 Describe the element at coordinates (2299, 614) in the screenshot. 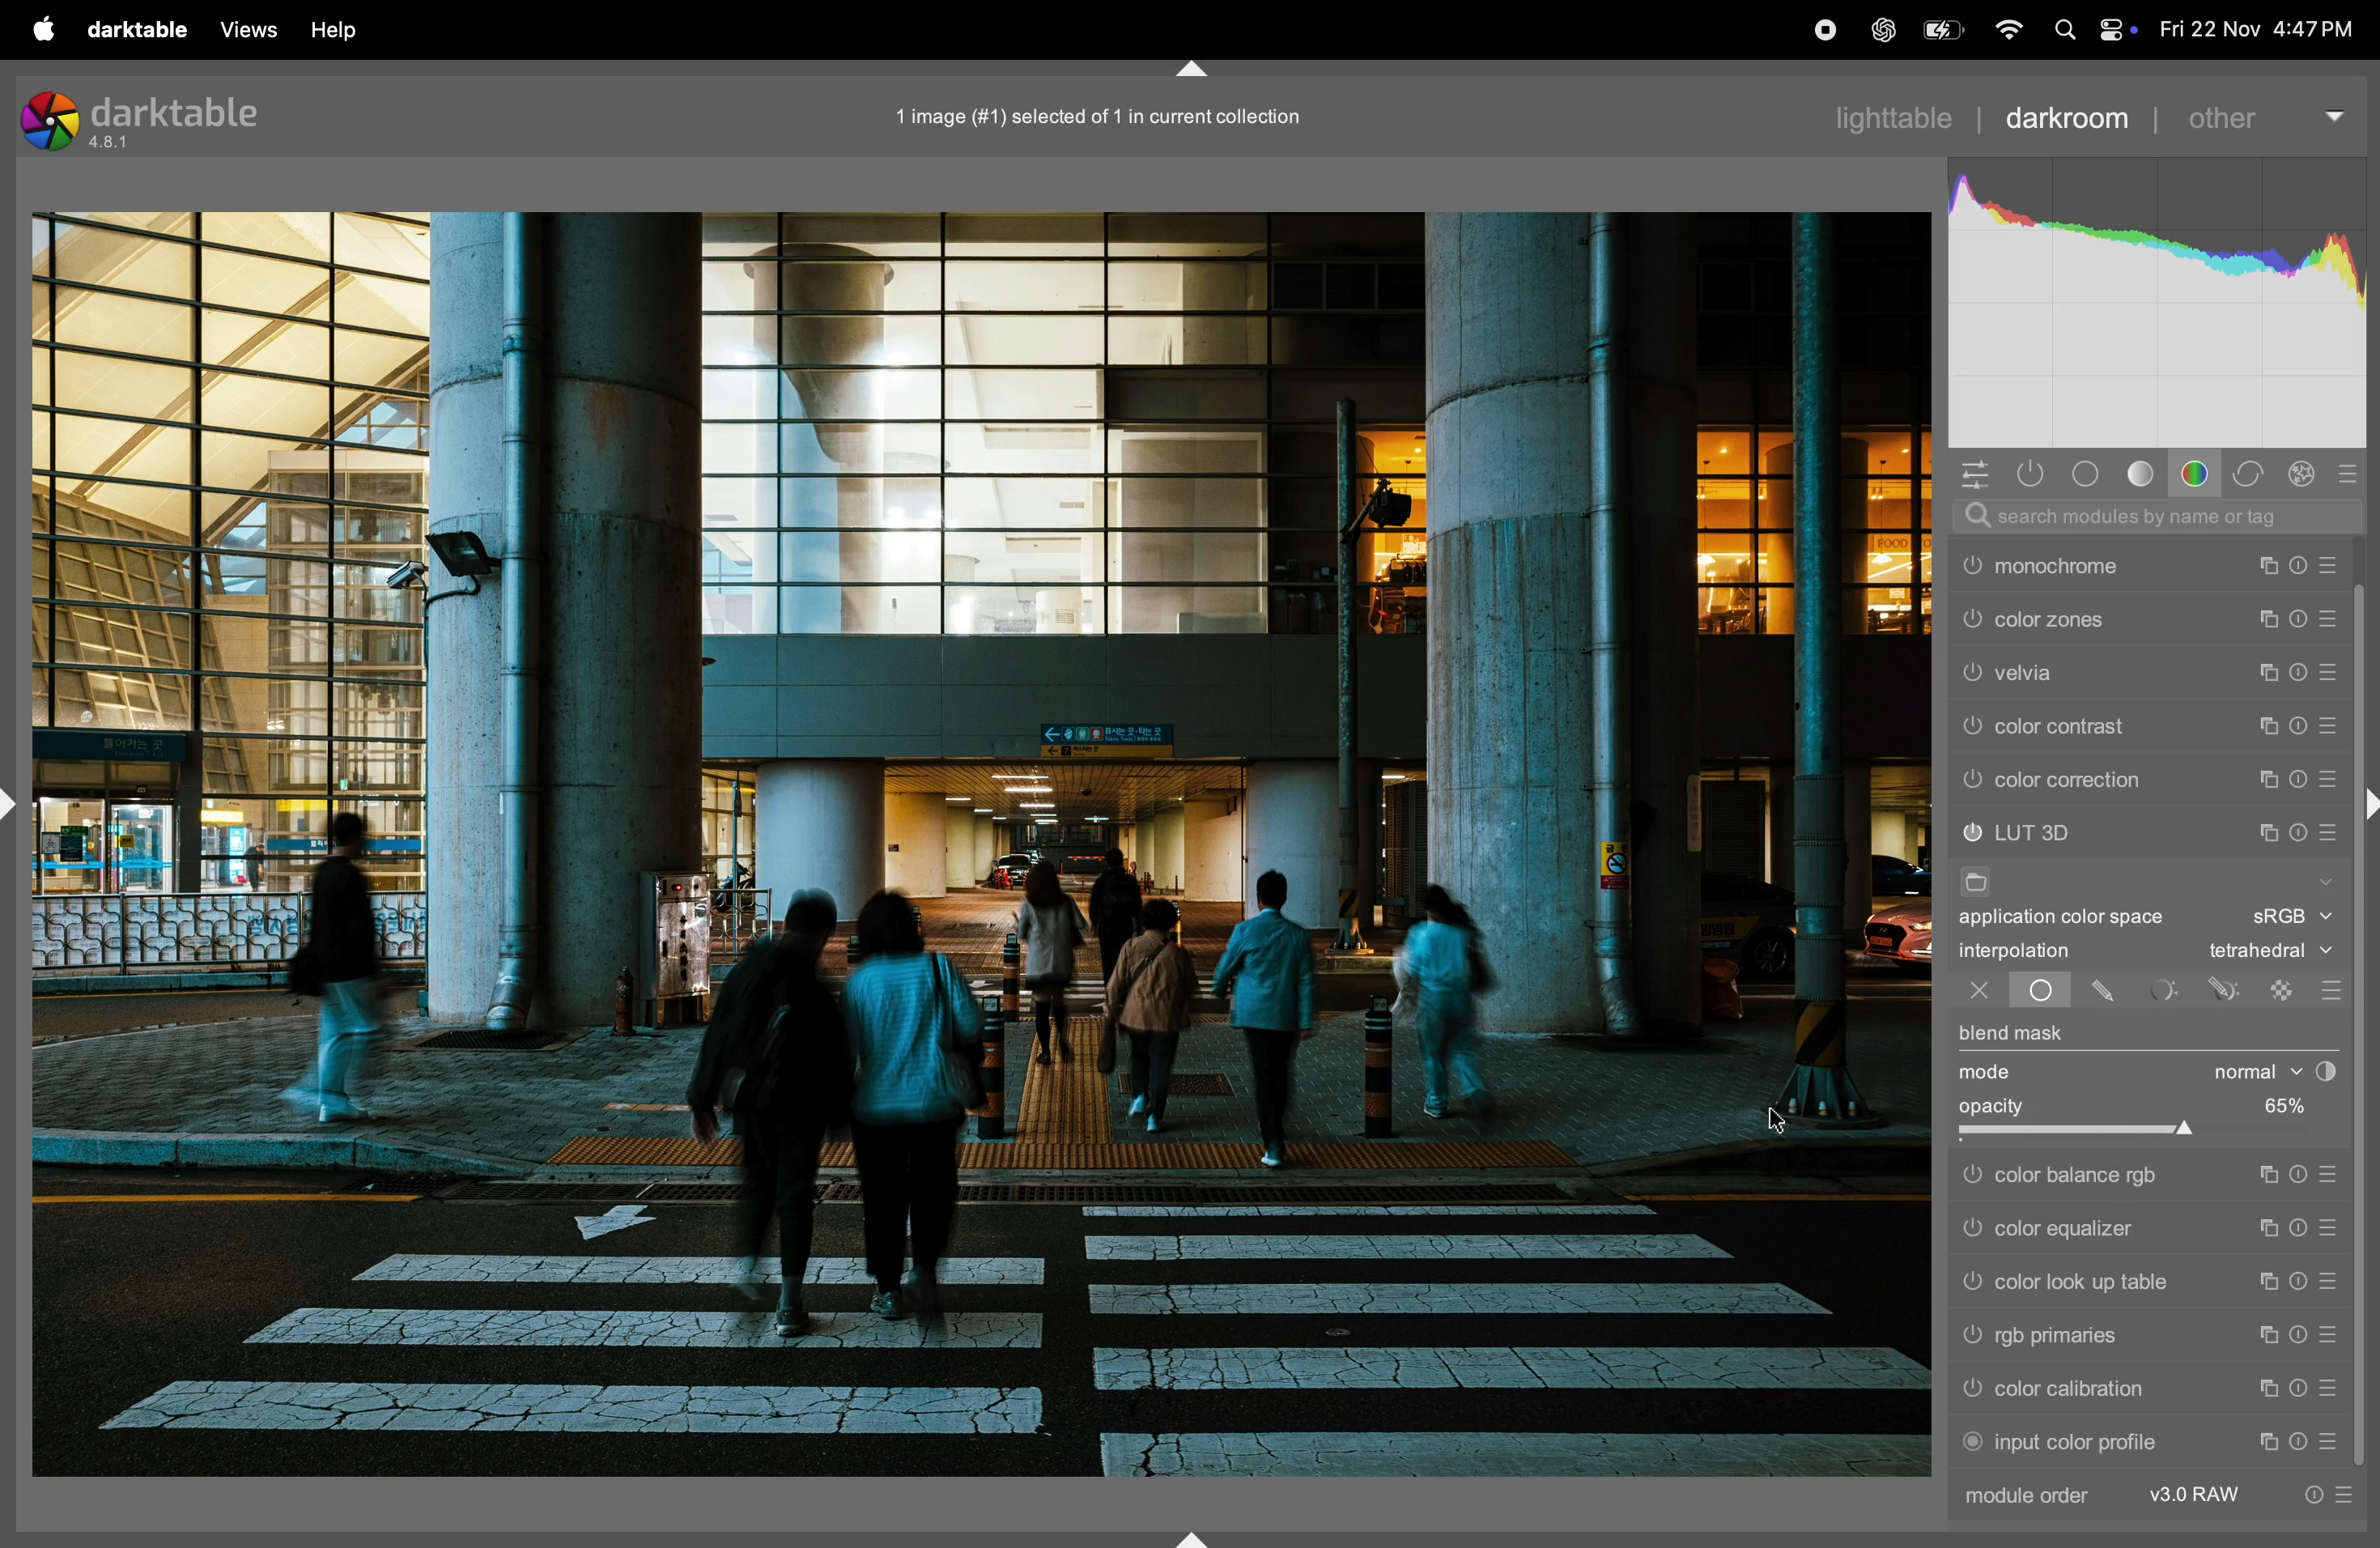

I see `reset` at that location.